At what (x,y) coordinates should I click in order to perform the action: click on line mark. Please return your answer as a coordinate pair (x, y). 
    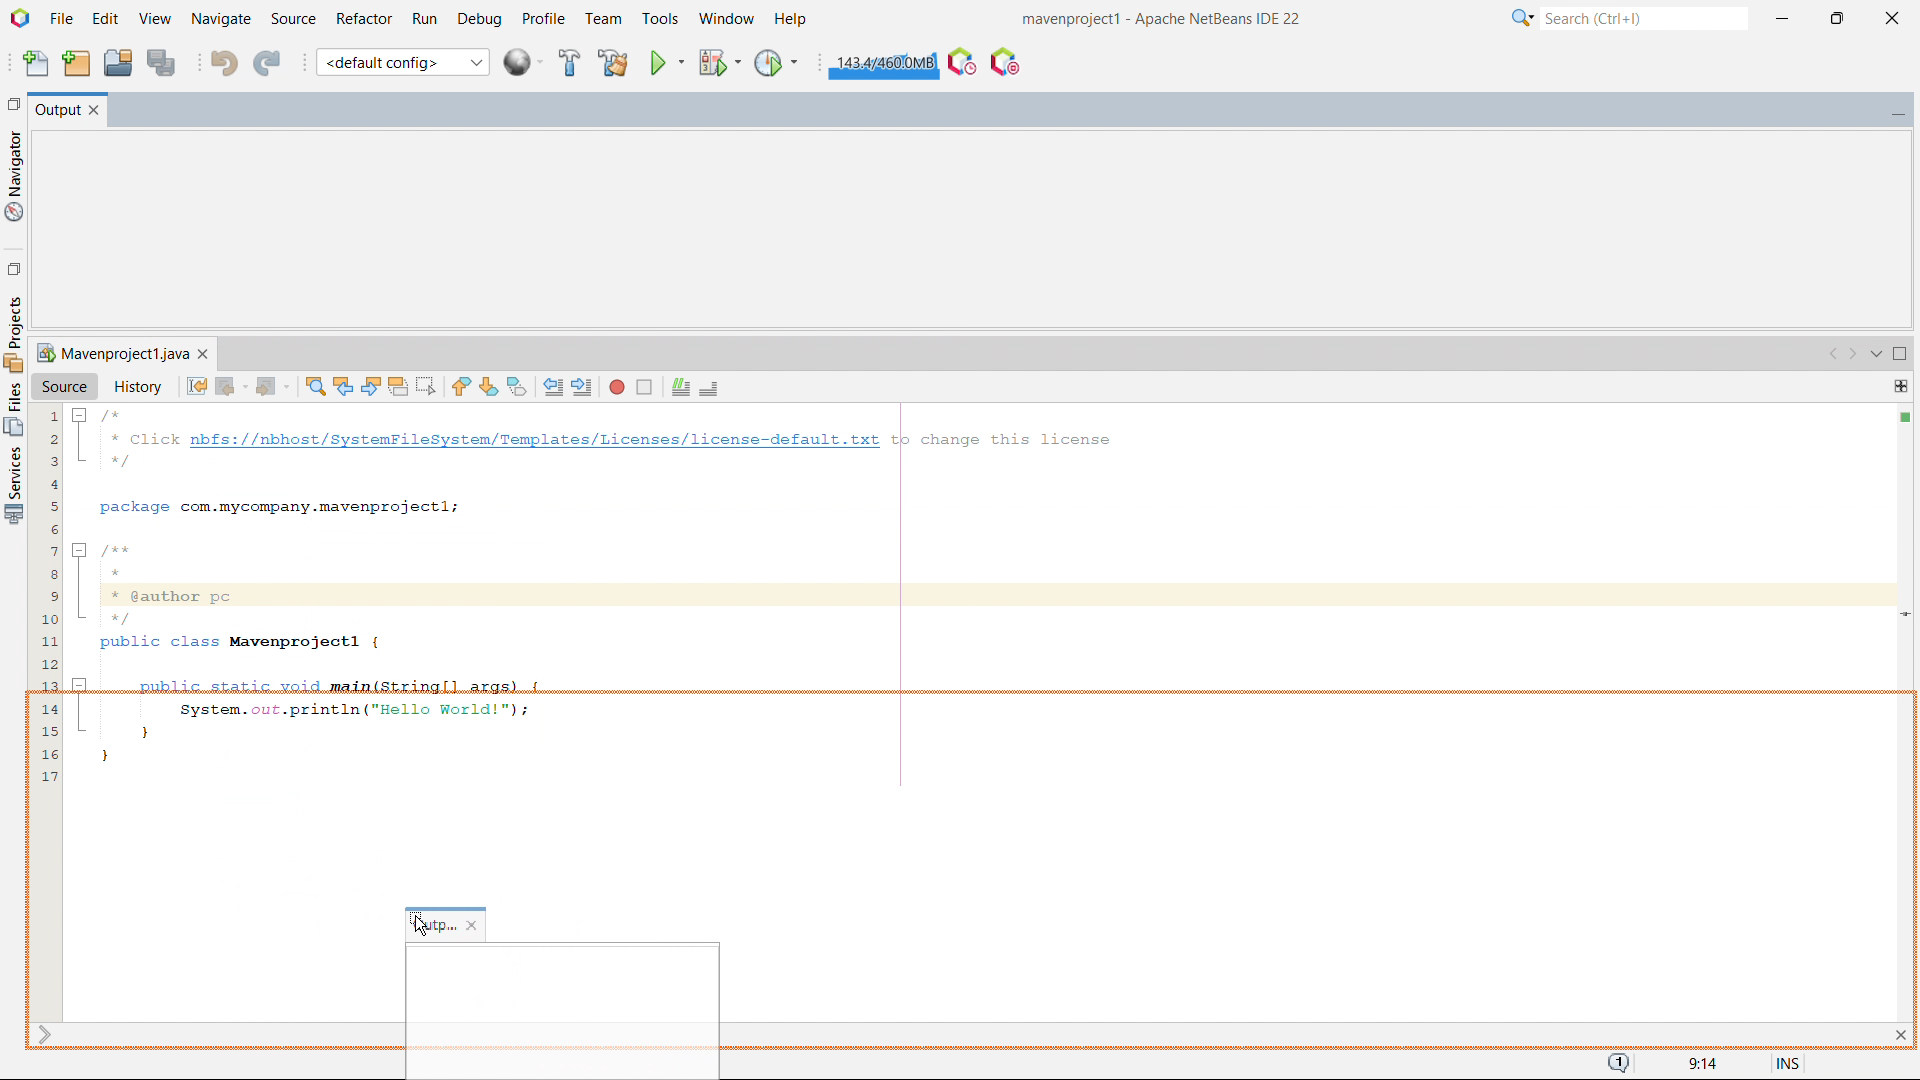
    Looking at the image, I should click on (1902, 613).